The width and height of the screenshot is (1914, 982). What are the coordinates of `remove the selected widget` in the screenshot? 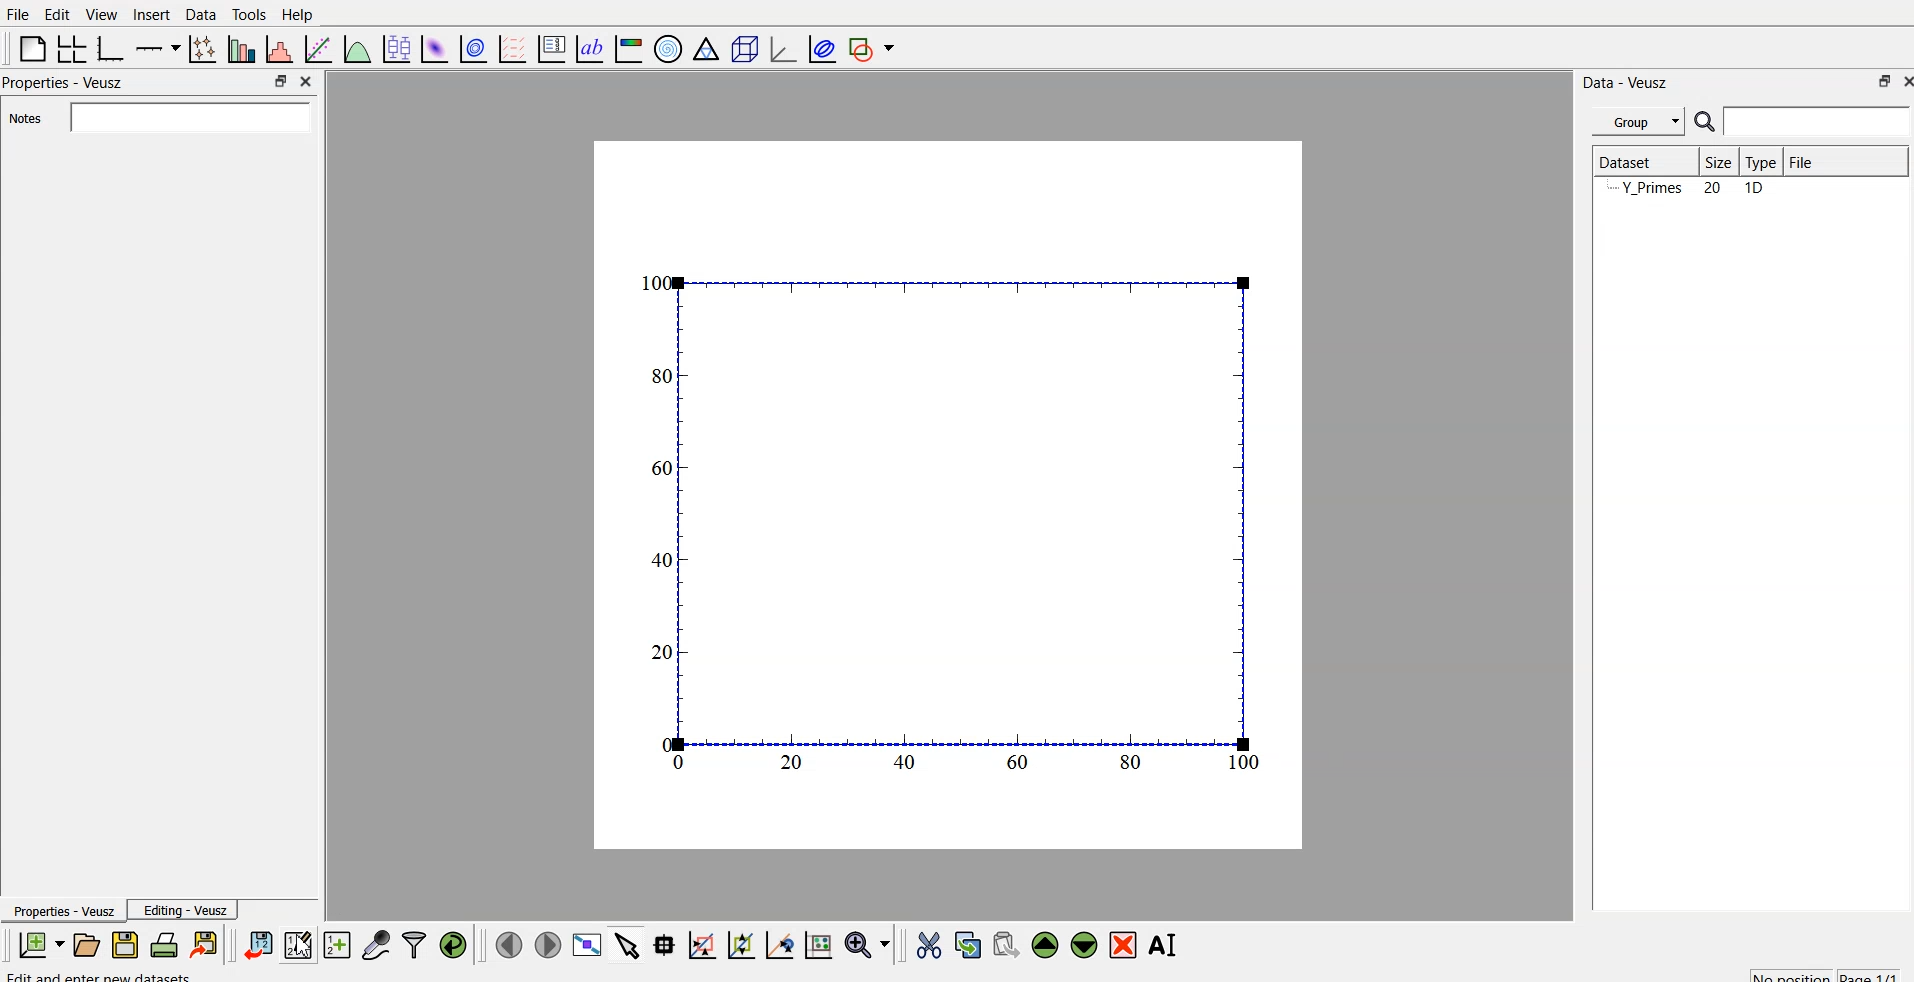 It's located at (1127, 945).